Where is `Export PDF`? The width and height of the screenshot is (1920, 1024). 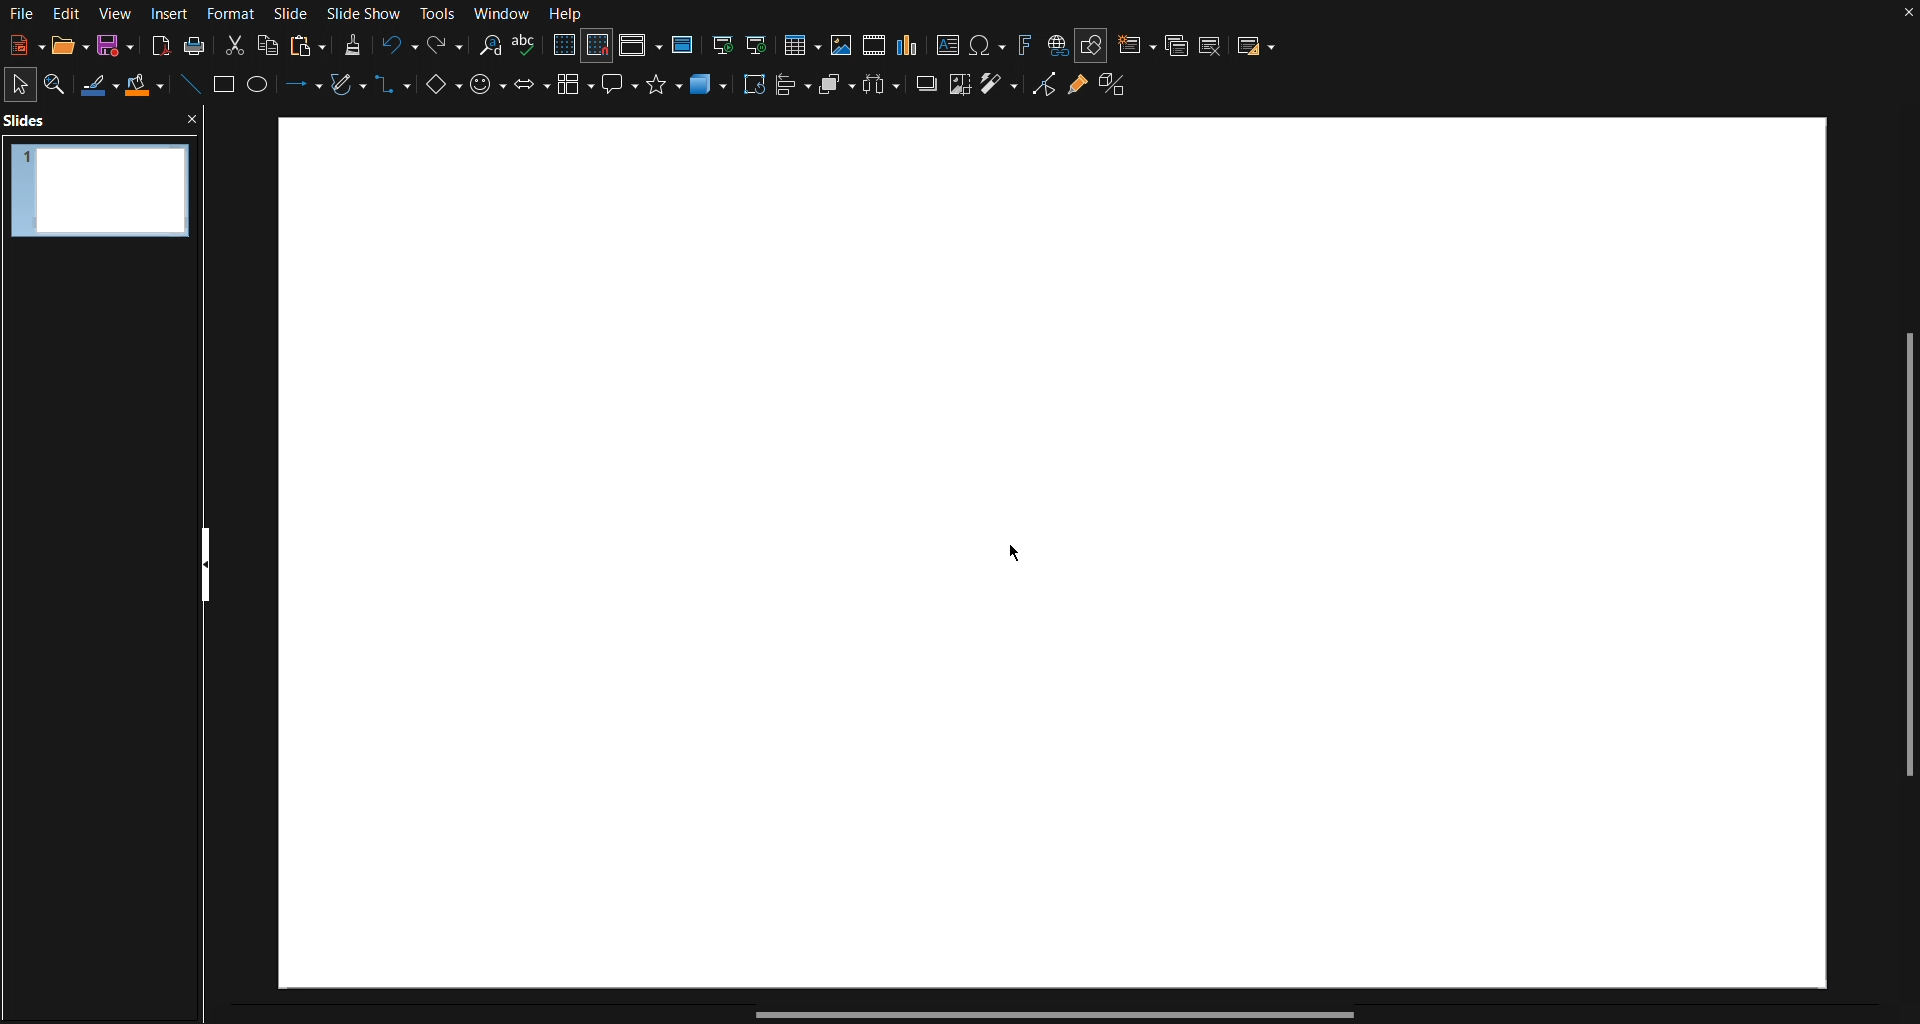 Export PDF is located at coordinates (157, 46).